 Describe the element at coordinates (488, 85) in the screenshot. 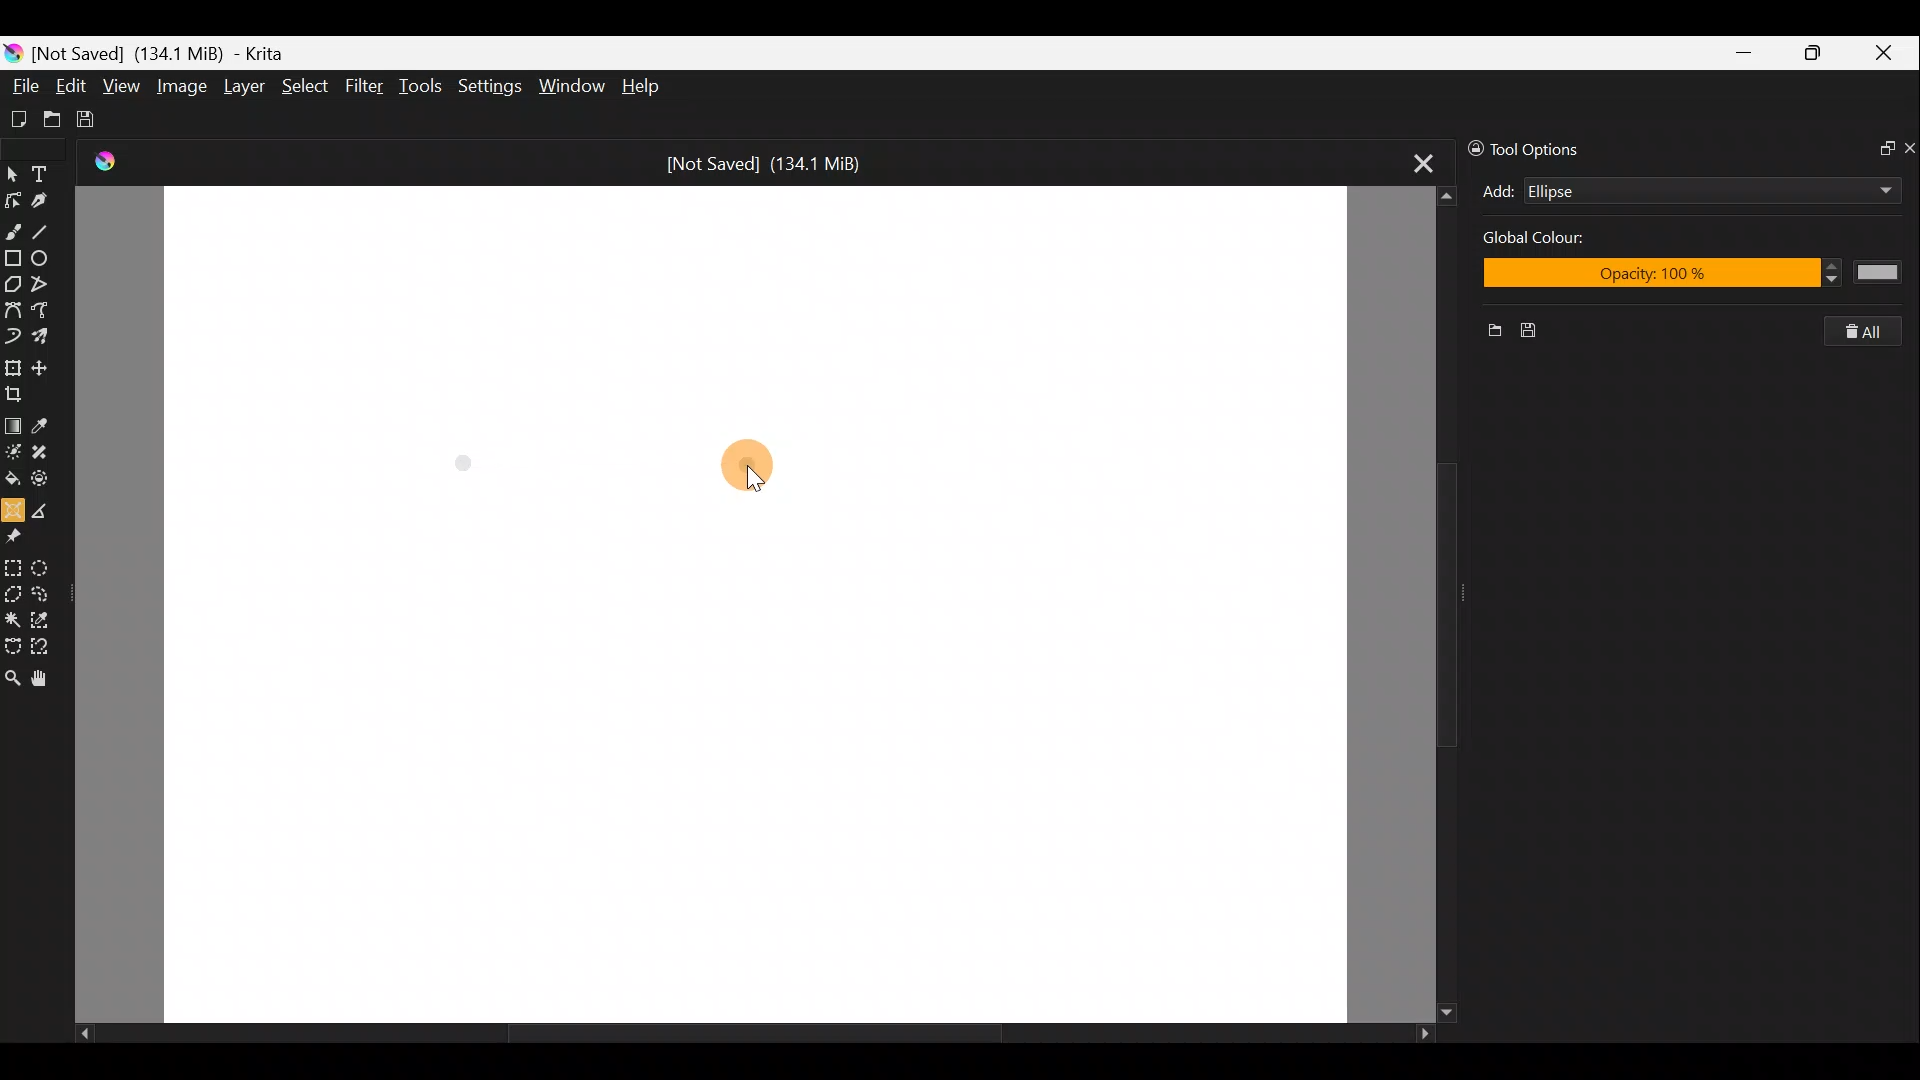

I see `Settings` at that location.